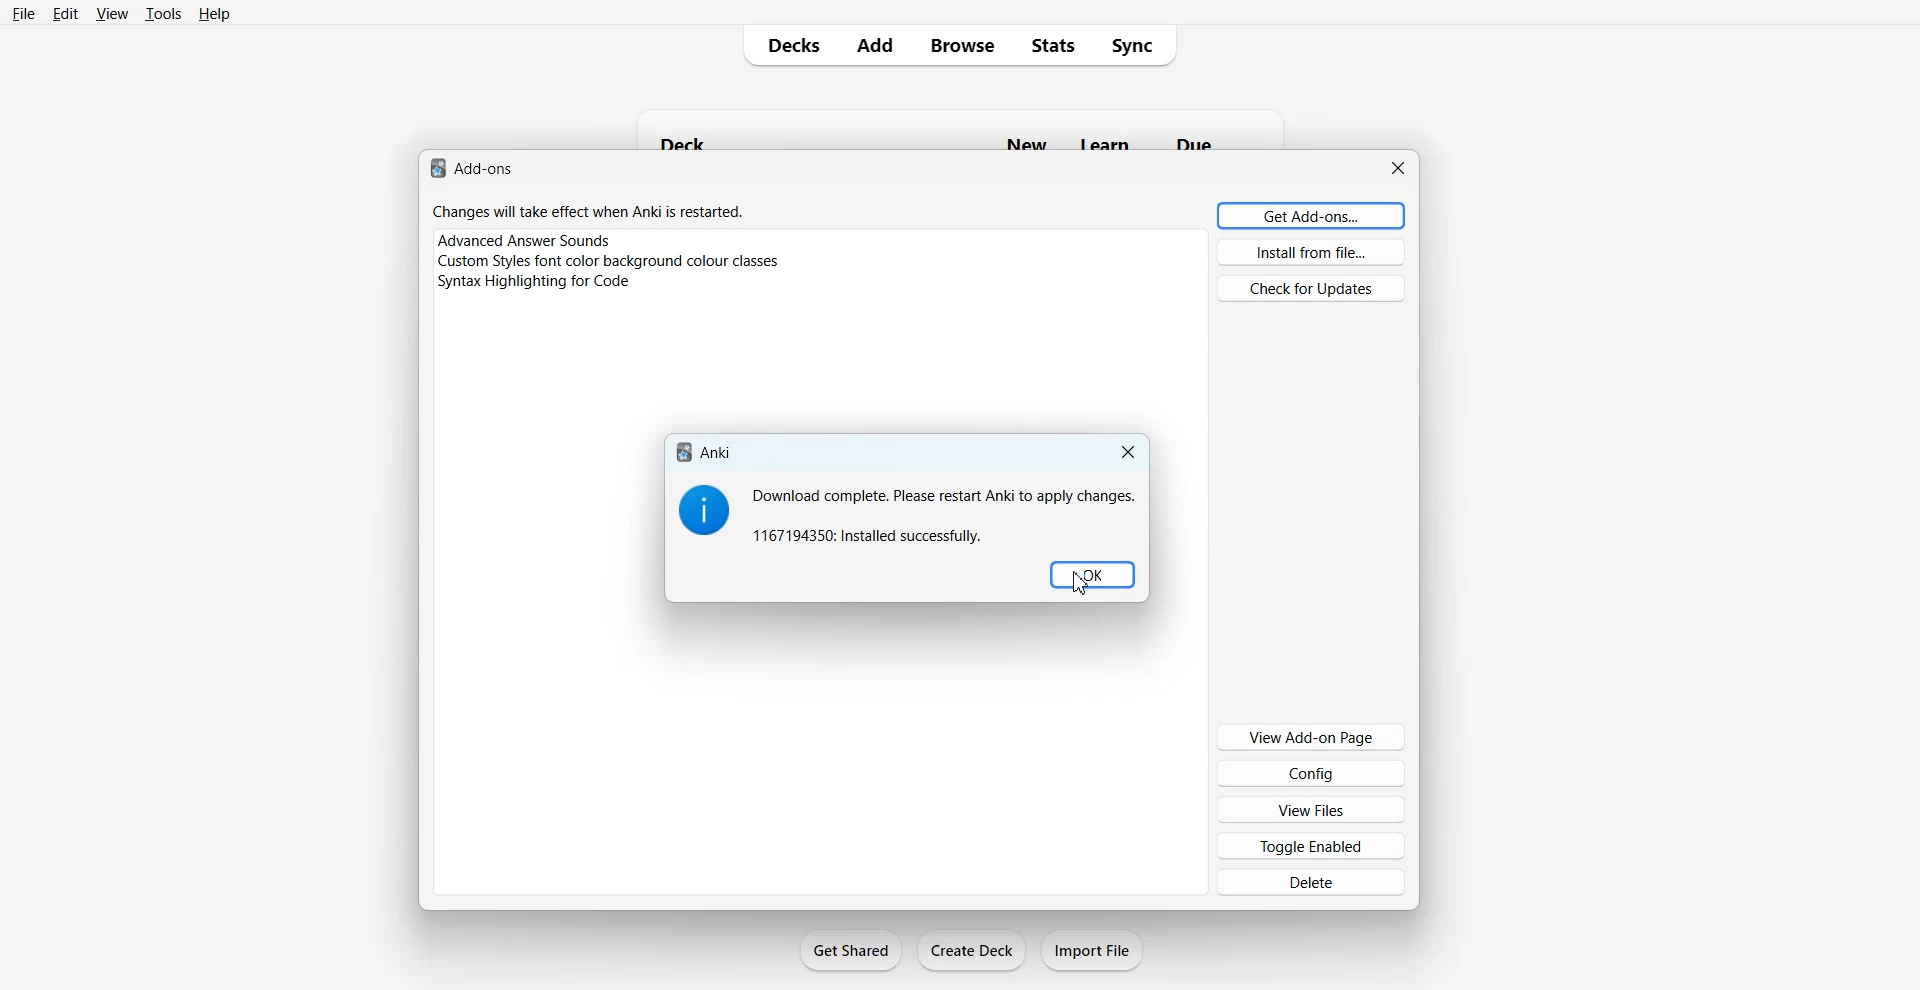  Describe the element at coordinates (1126, 450) in the screenshot. I see `Close` at that location.